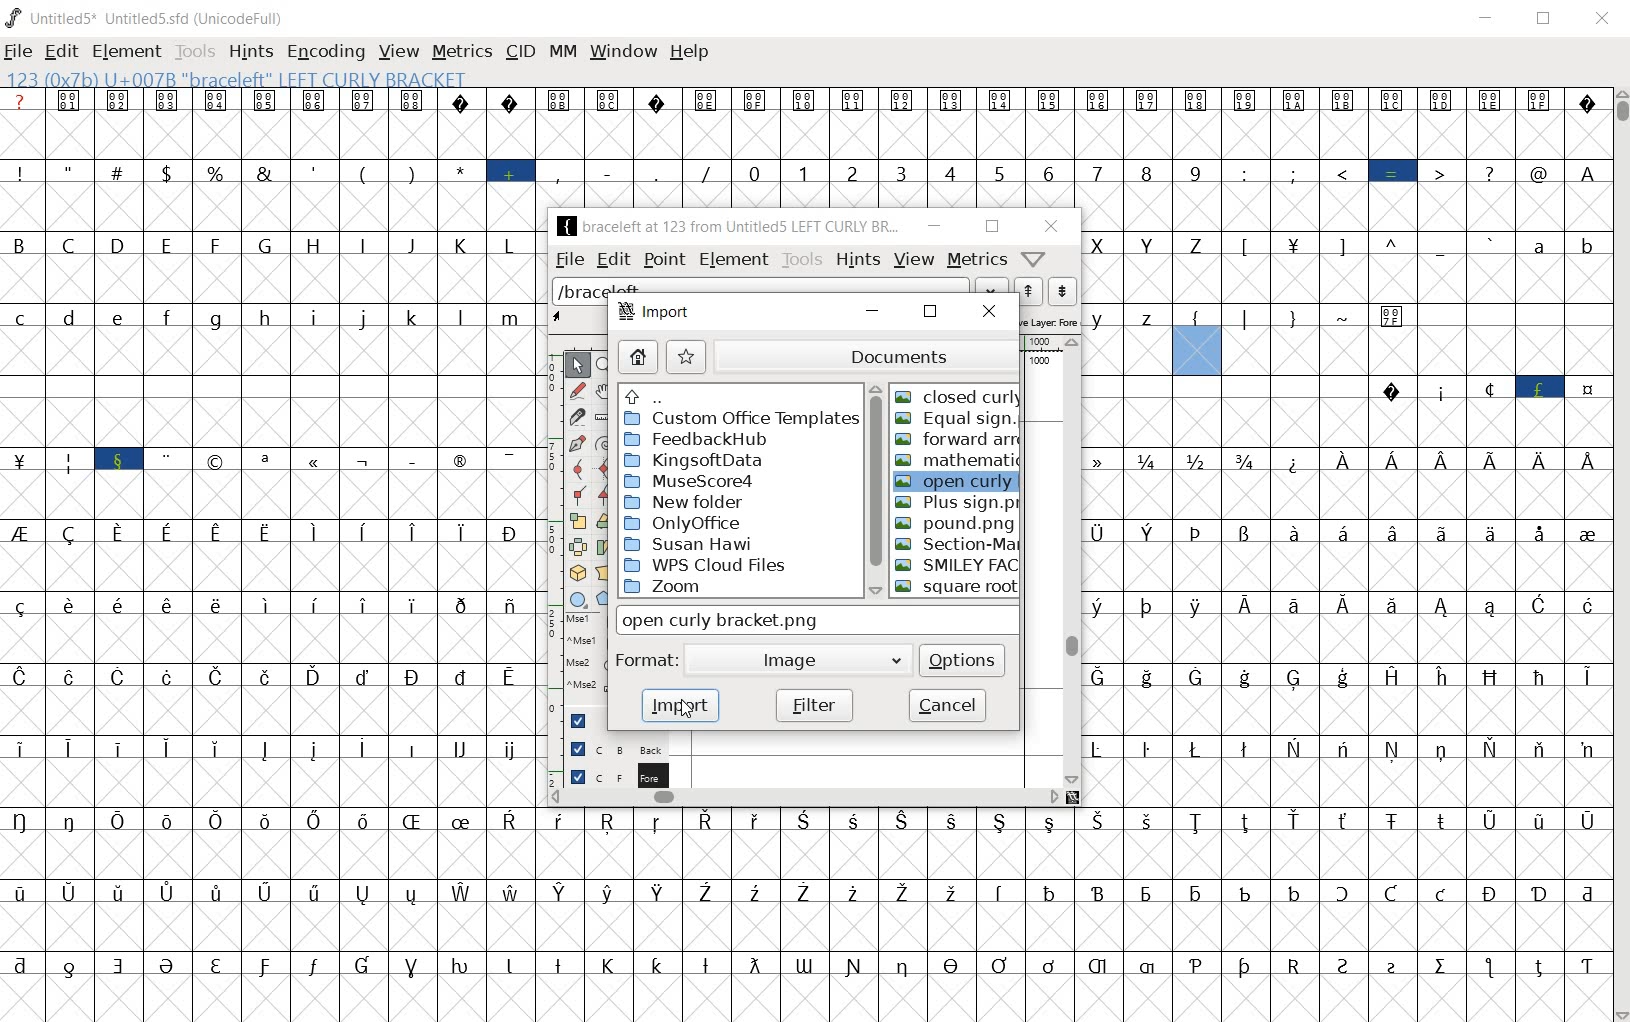 Image resolution: width=1630 pixels, height=1022 pixels. Describe the element at coordinates (960, 662) in the screenshot. I see `options` at that location.